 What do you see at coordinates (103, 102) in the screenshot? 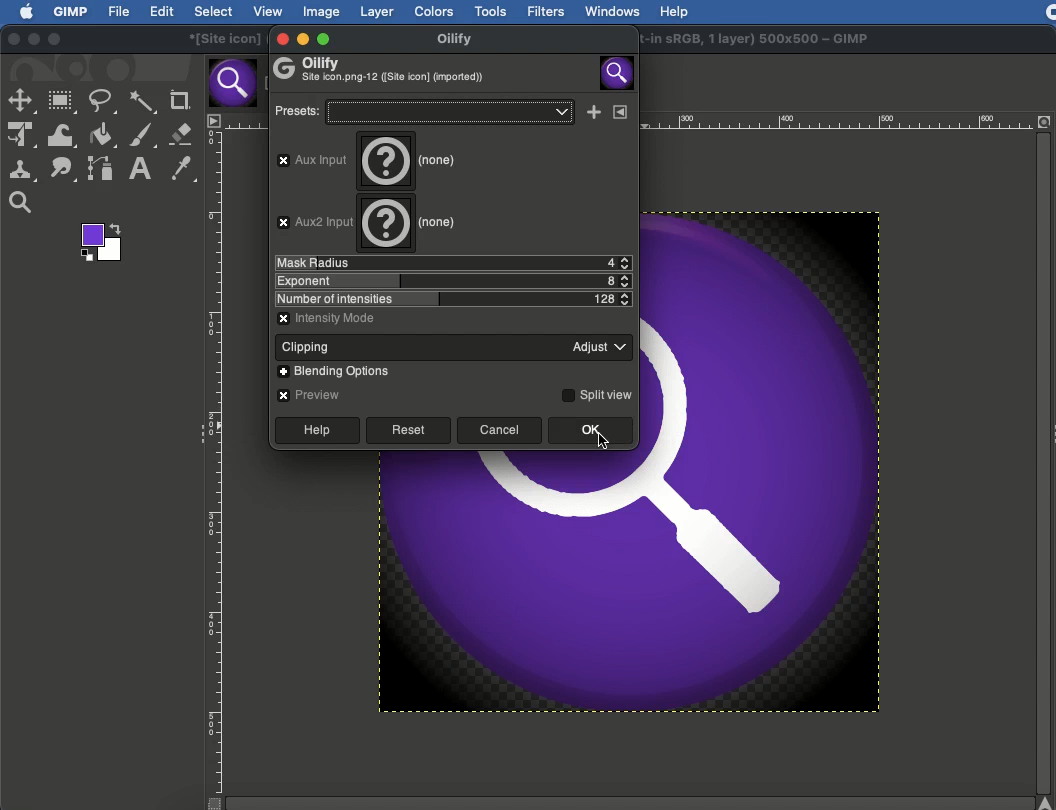
I see `Freeform selection` at bounding box center [103, 102].